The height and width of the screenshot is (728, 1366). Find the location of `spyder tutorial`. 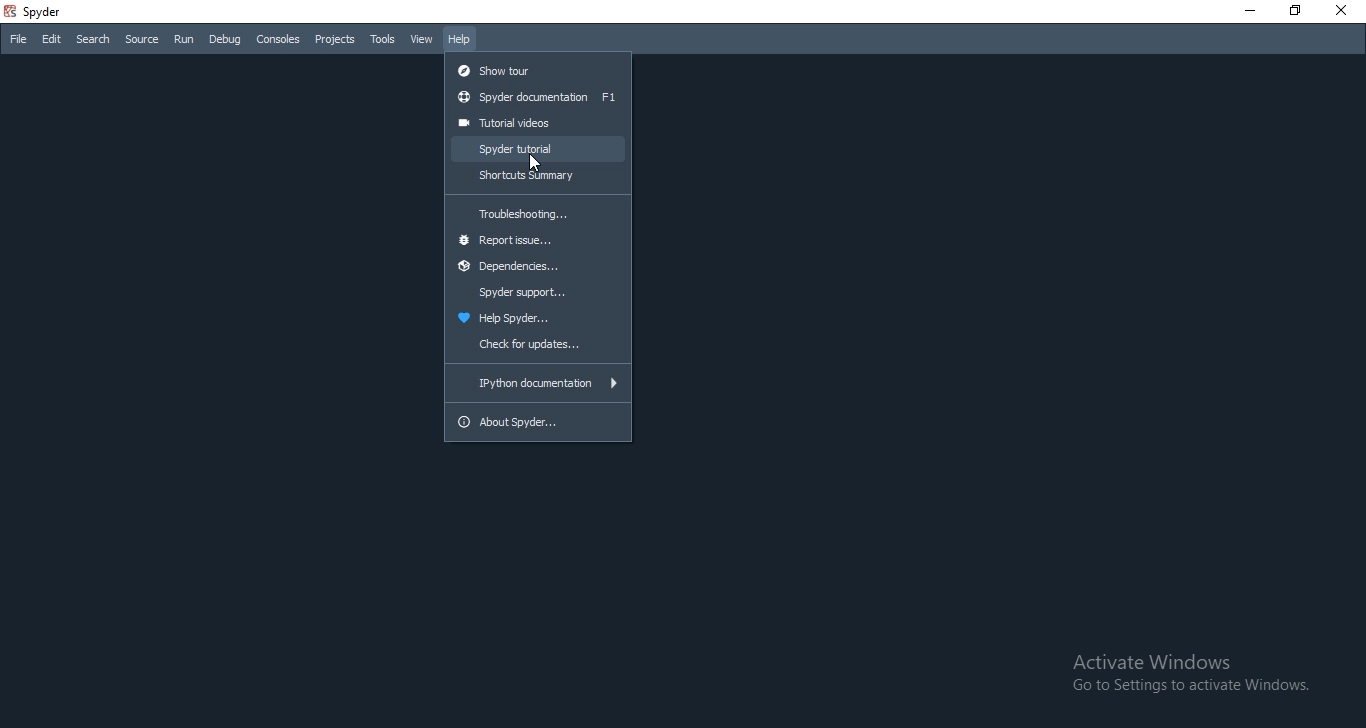

spyder tutorial is located at coordinates (538, 149).